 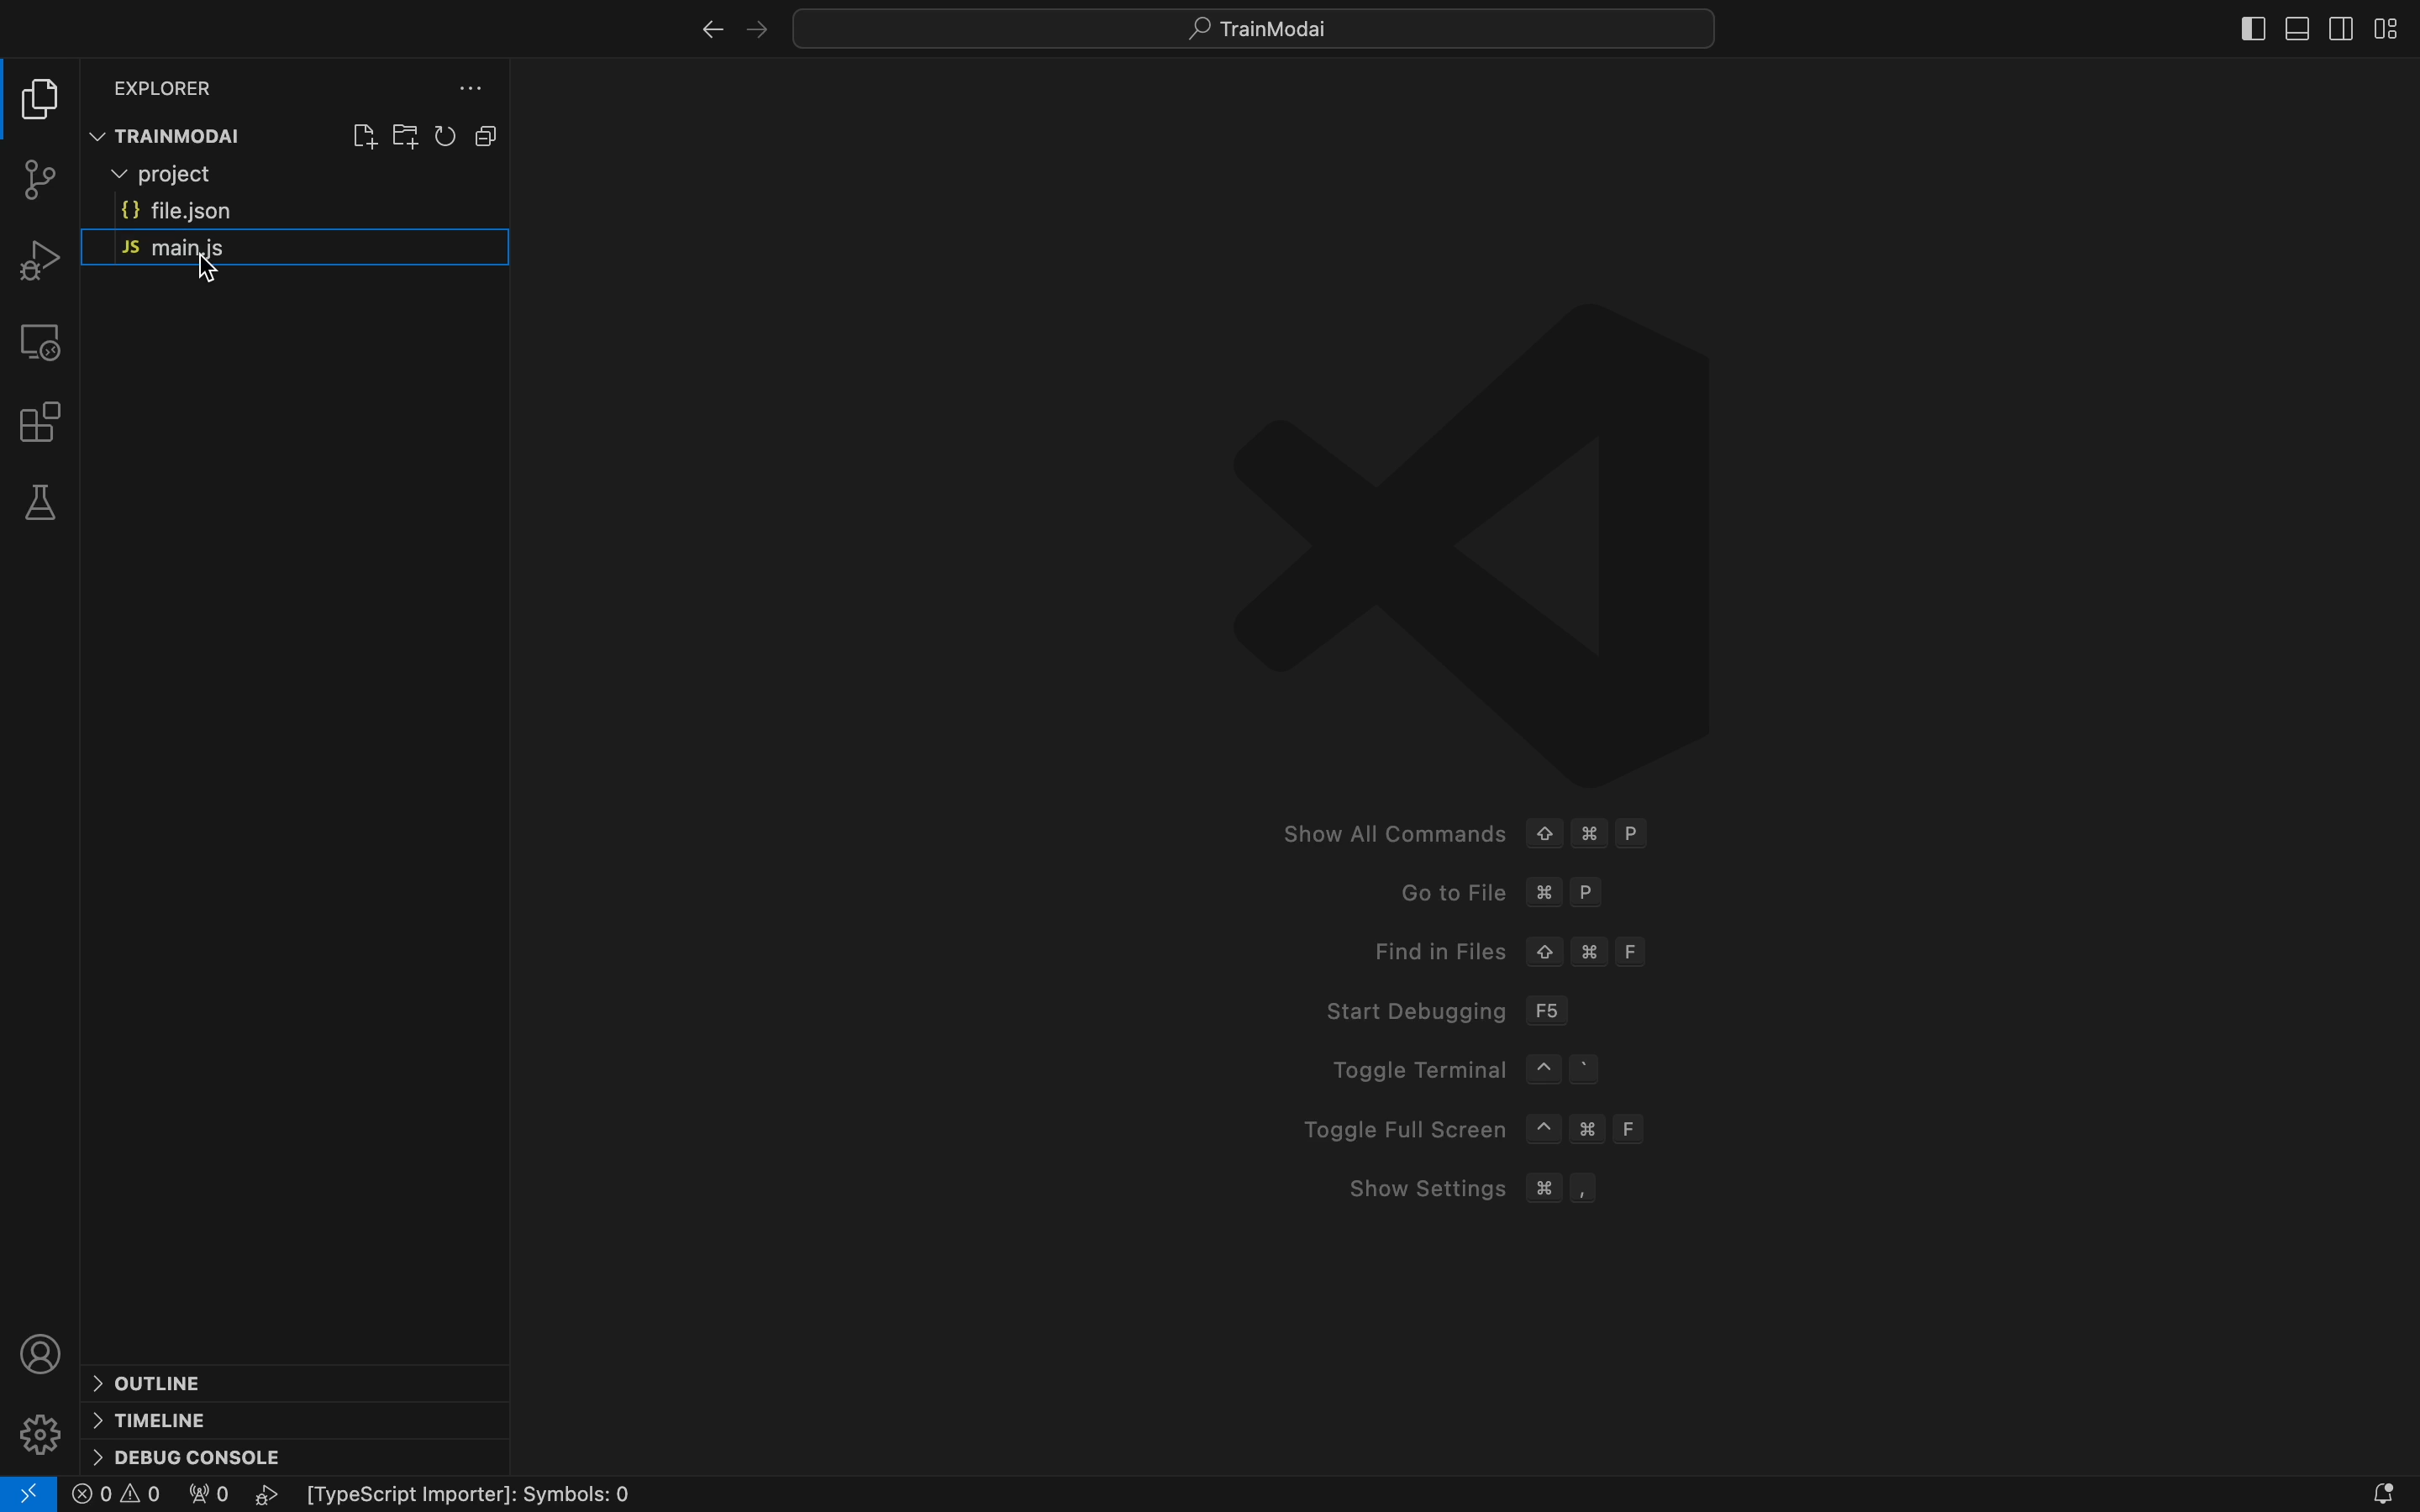 What do you see at coordinates (38, 420) in the screenshot?
I see `extensions` at bounding box center [38, 420].